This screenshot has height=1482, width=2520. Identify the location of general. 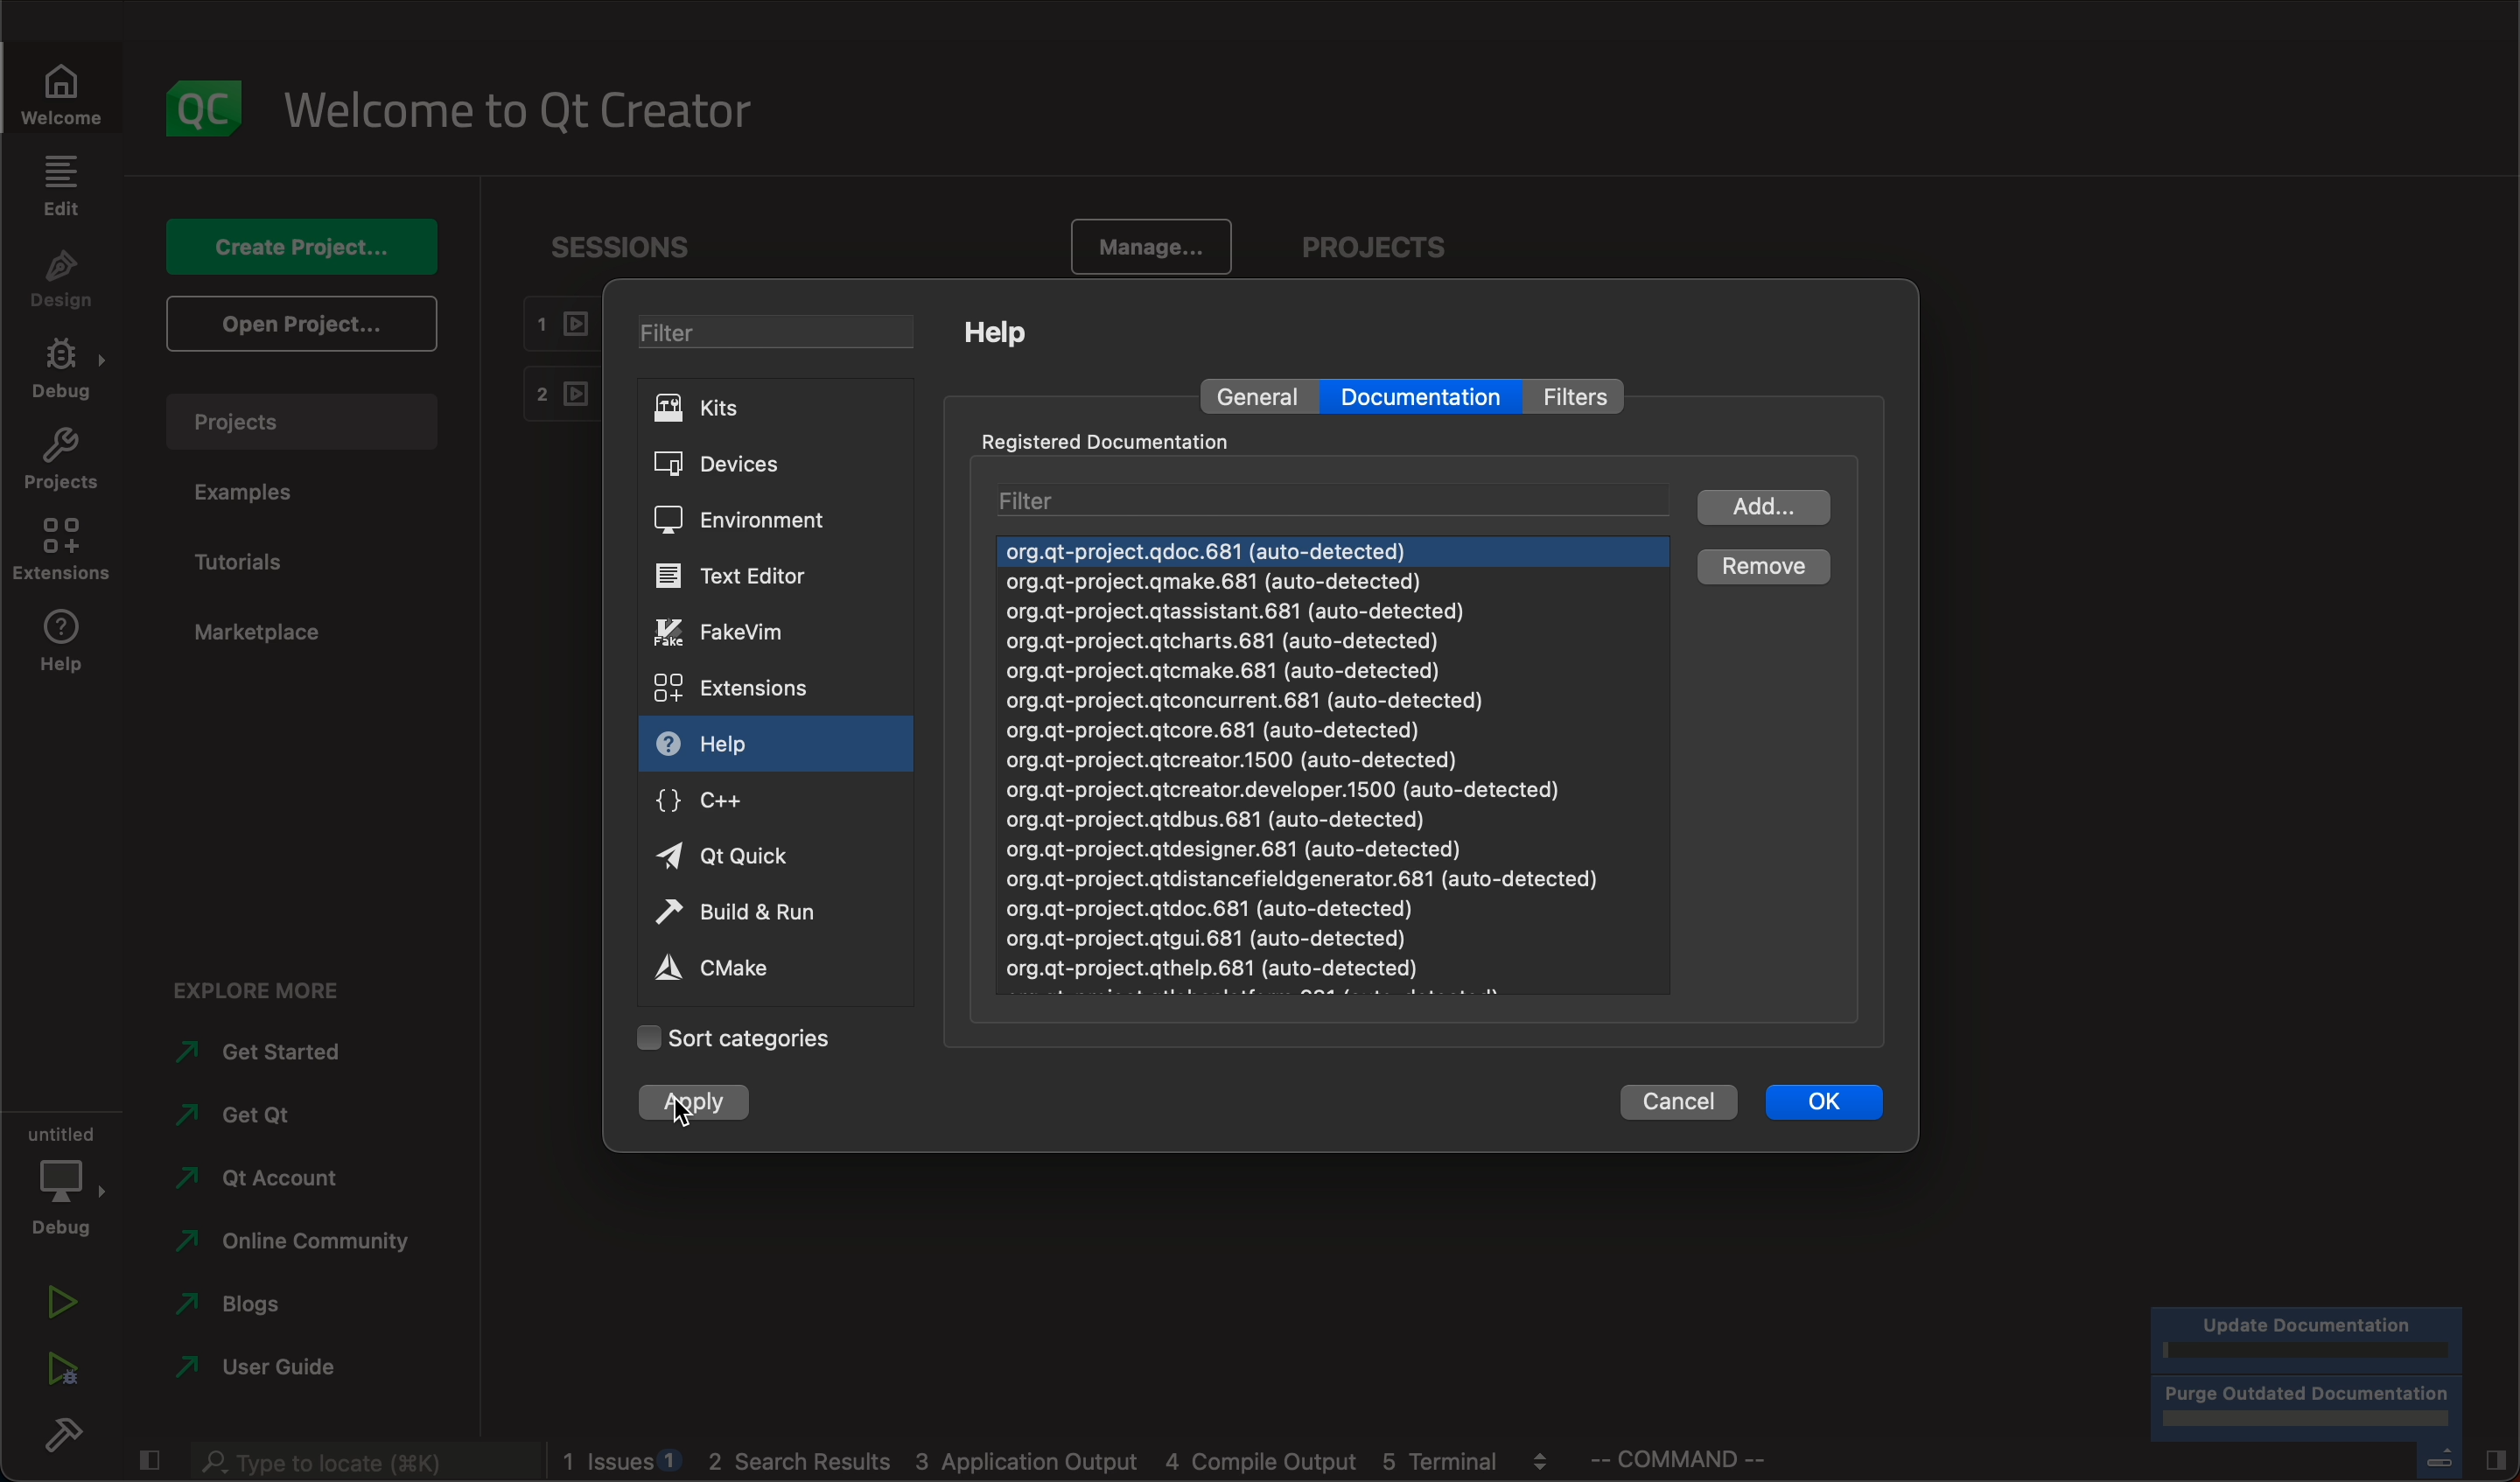
(1254, 399).